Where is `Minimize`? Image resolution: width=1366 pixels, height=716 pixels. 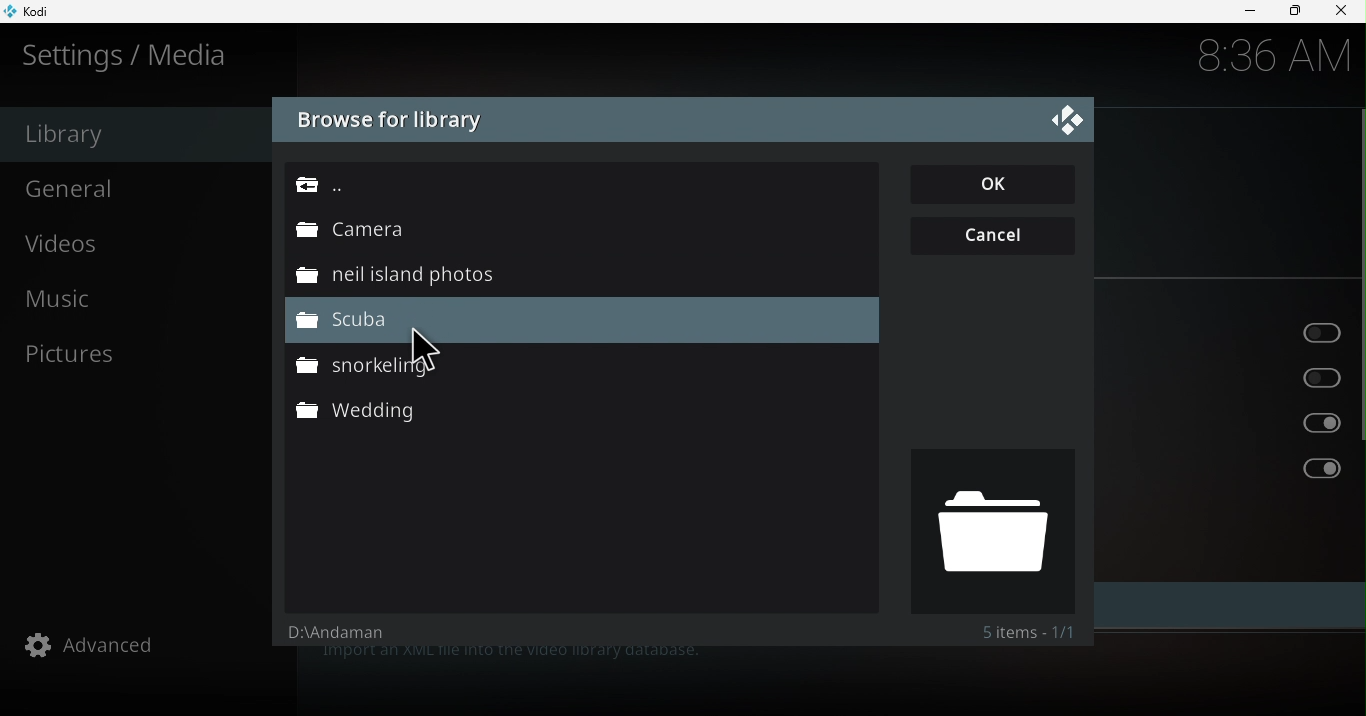 Minimize is located at coordinates (1242, 12).